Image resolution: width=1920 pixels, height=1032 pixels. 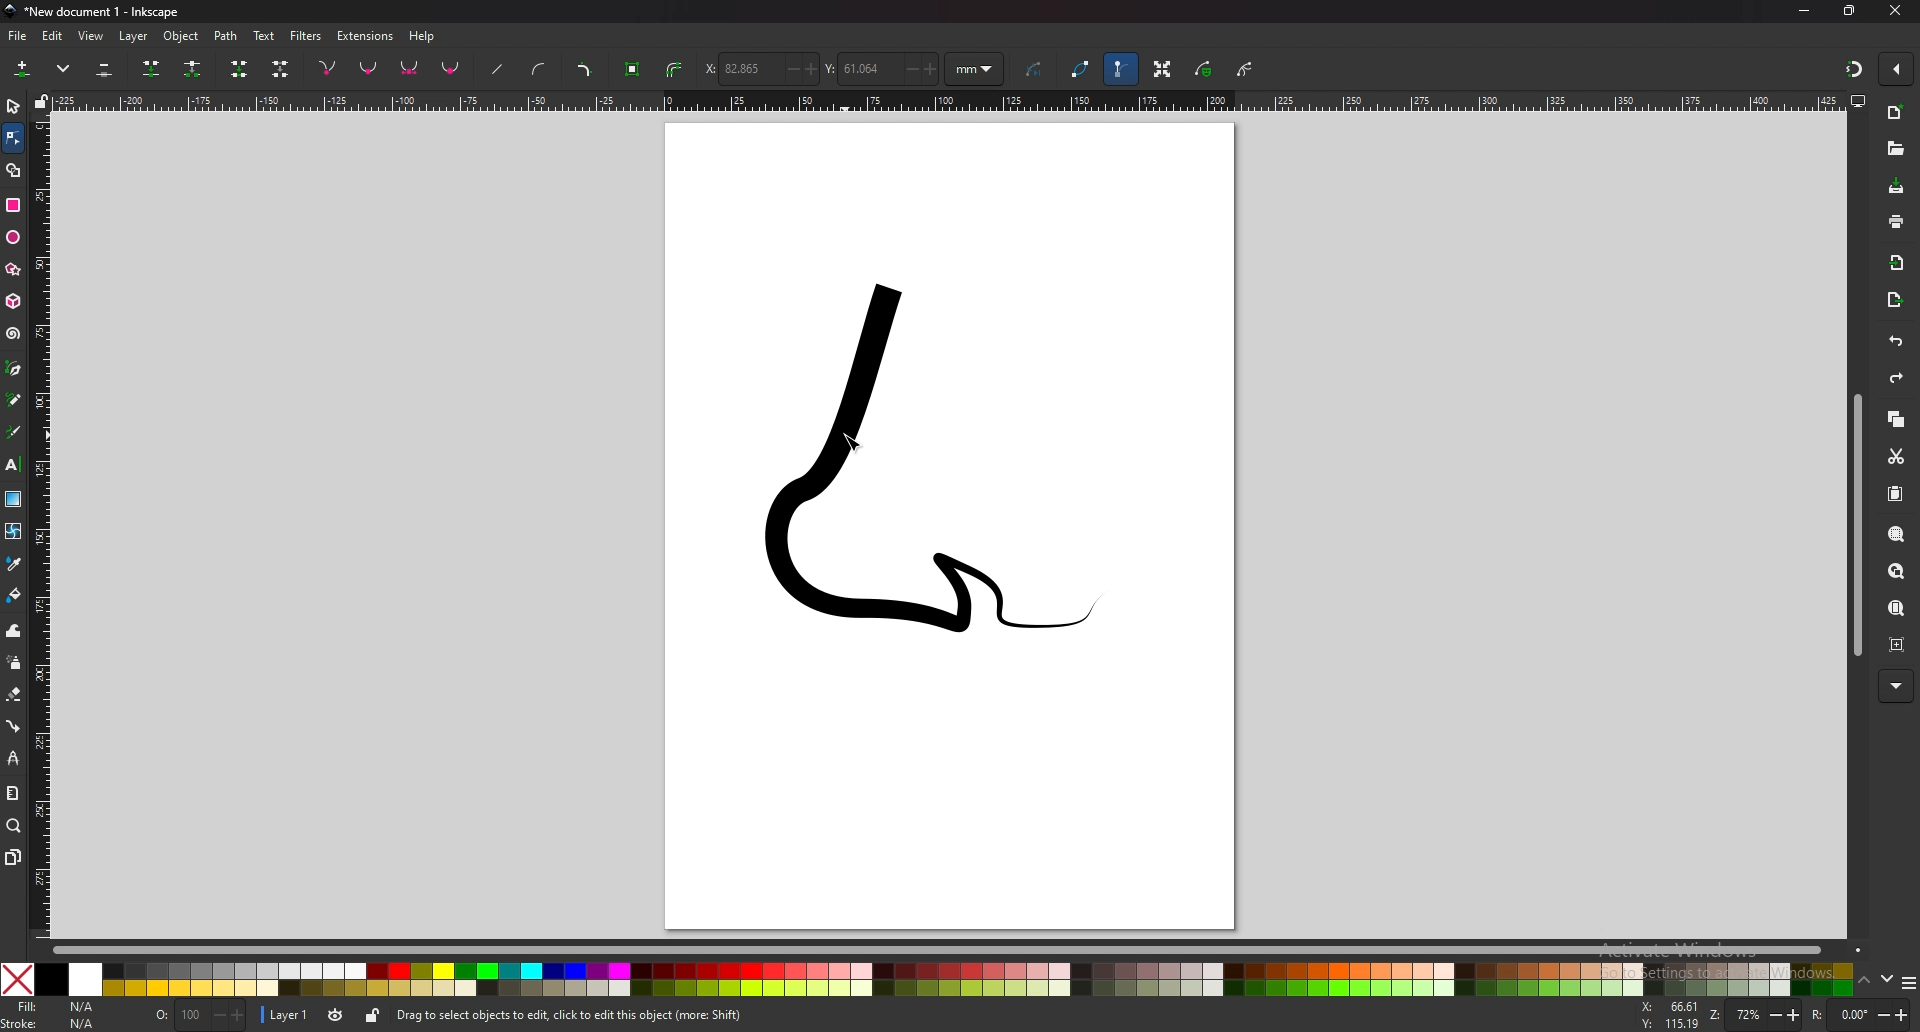 I want to click on spray, so click(x=15, y=663).